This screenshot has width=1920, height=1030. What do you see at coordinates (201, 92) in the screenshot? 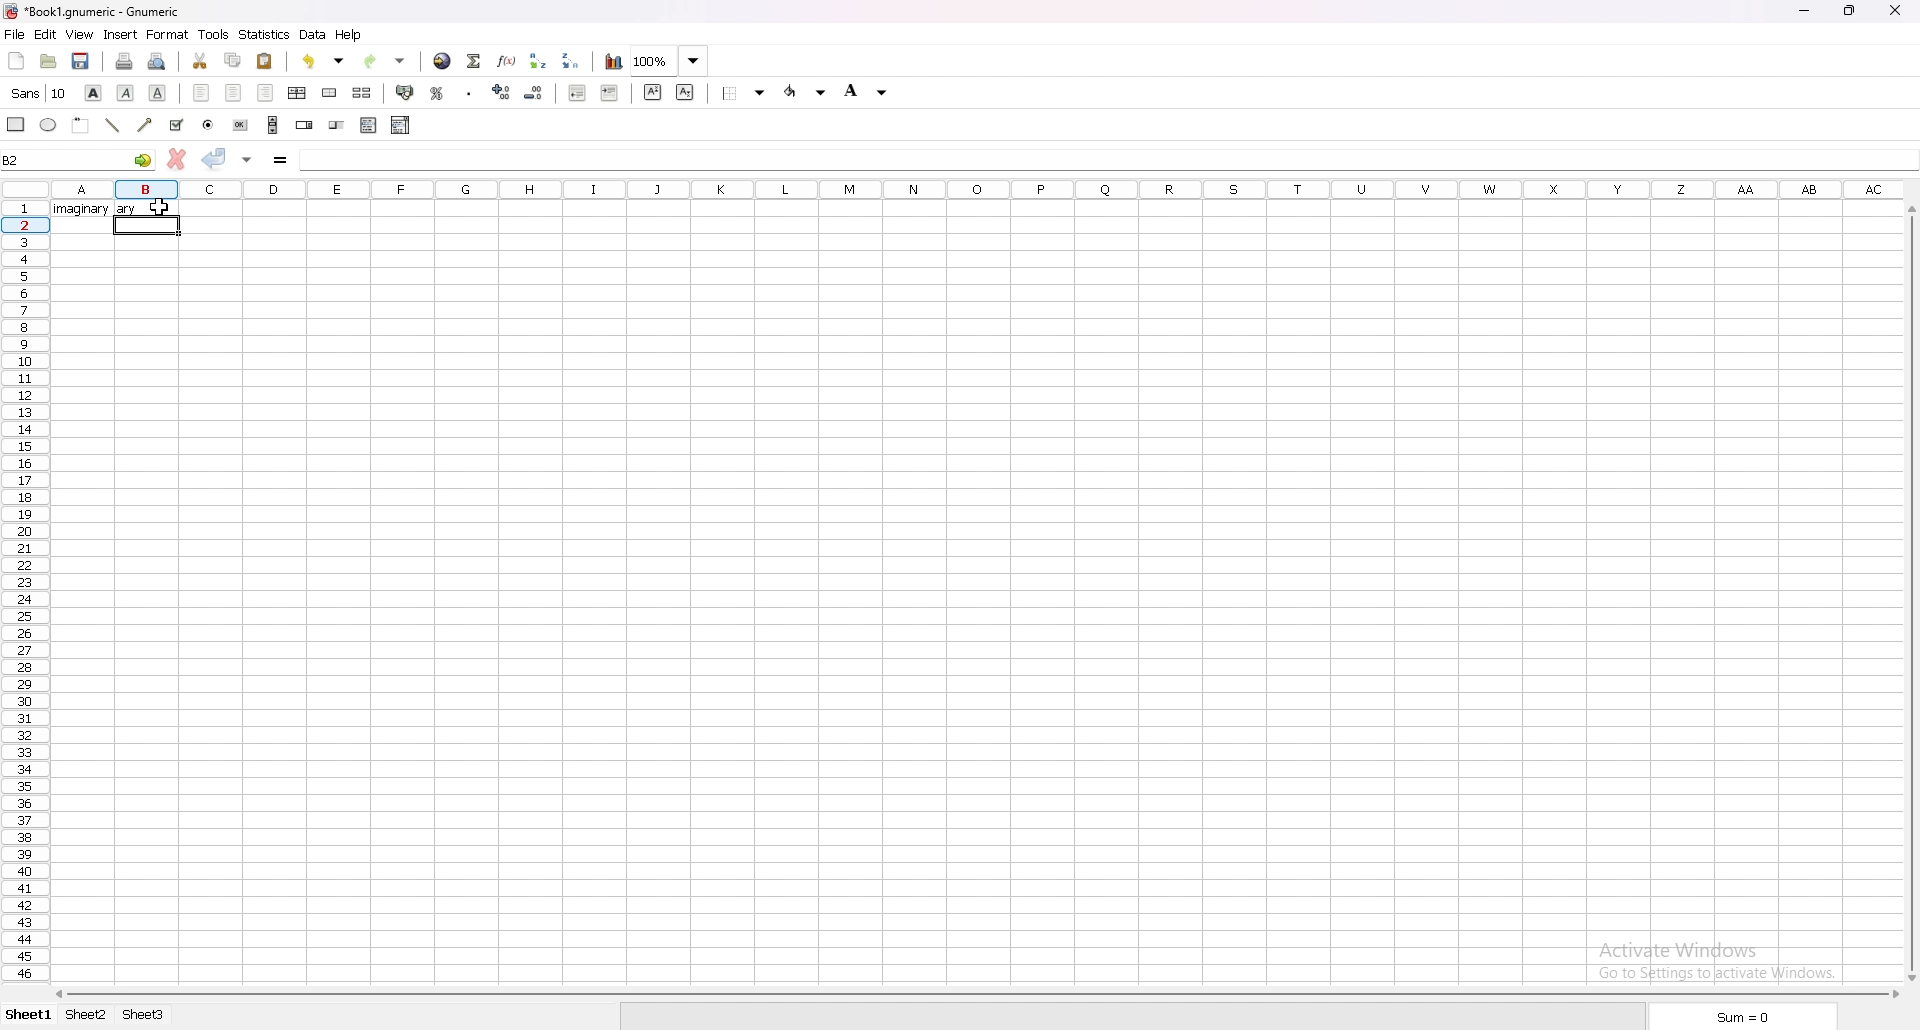
I see `left align` at bounding box center [201, 92].